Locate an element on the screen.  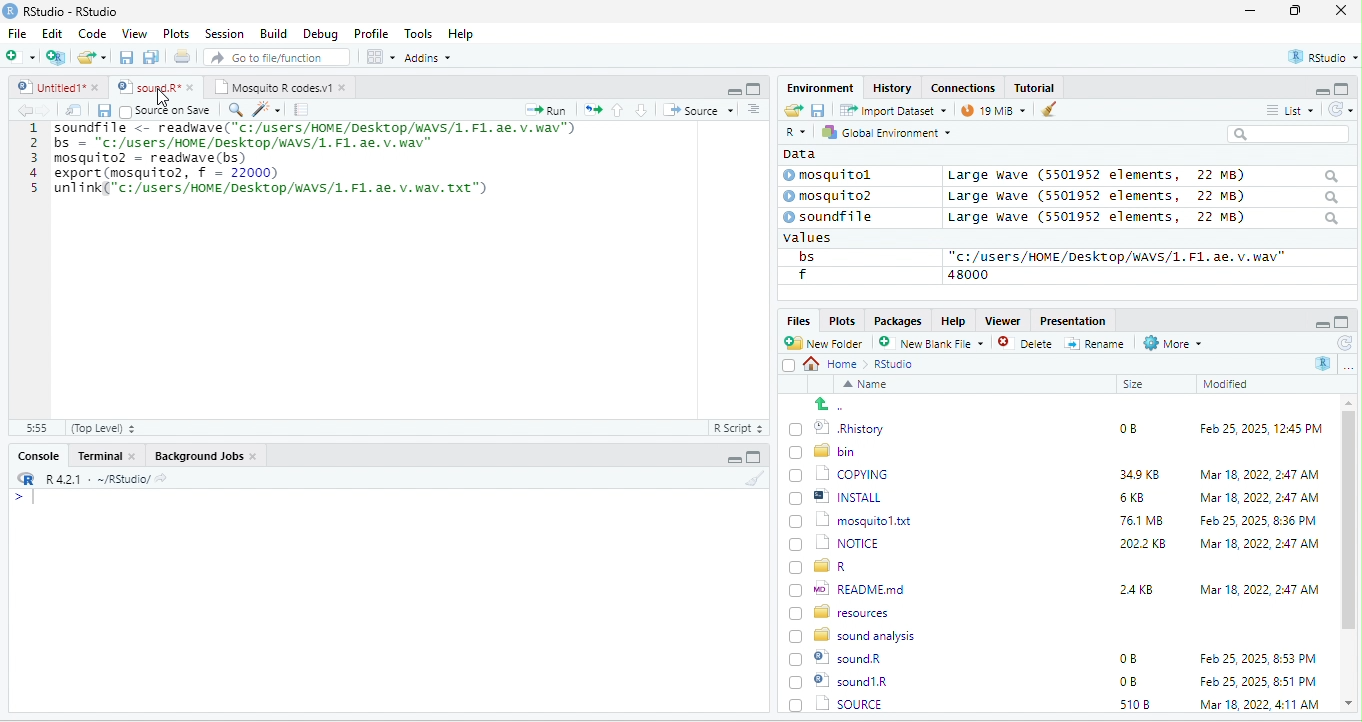
Profile is located at coordinates (371, 34).